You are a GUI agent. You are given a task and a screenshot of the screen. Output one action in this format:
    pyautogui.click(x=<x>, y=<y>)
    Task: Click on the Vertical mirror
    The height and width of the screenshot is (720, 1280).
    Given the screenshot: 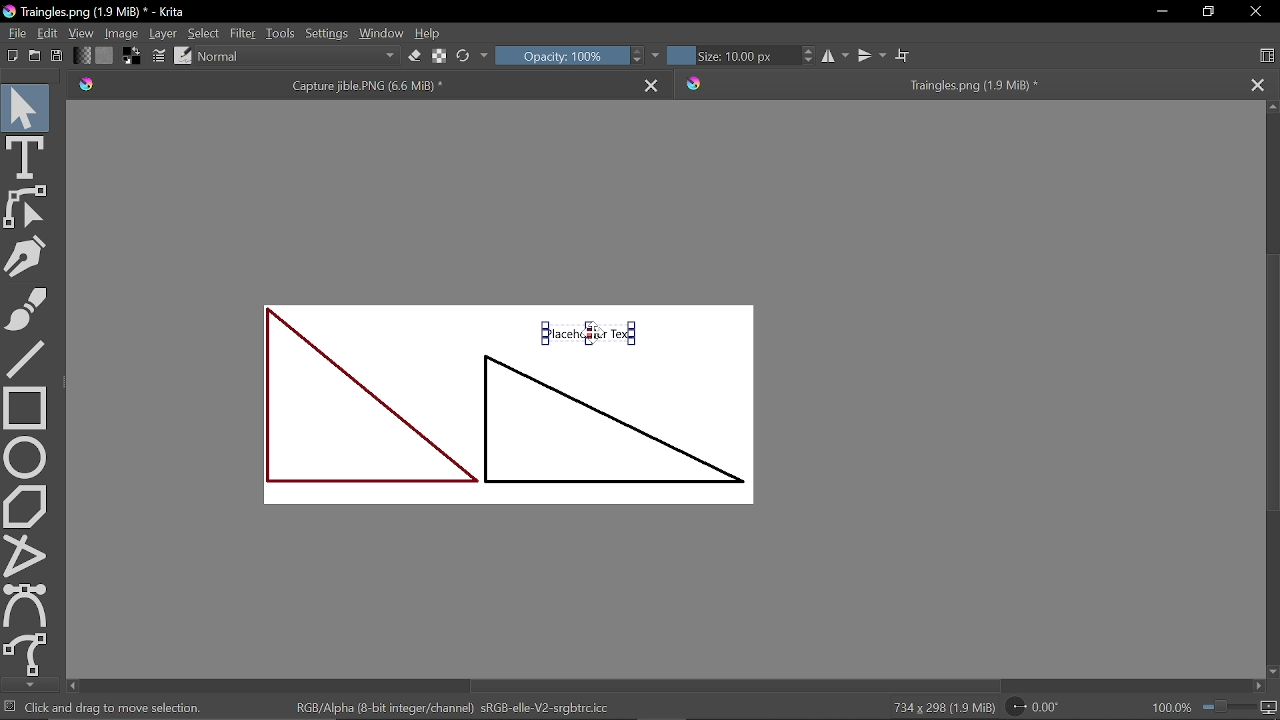 What is the action you would take?
    pyautogui.click(x=874, y=53)
    